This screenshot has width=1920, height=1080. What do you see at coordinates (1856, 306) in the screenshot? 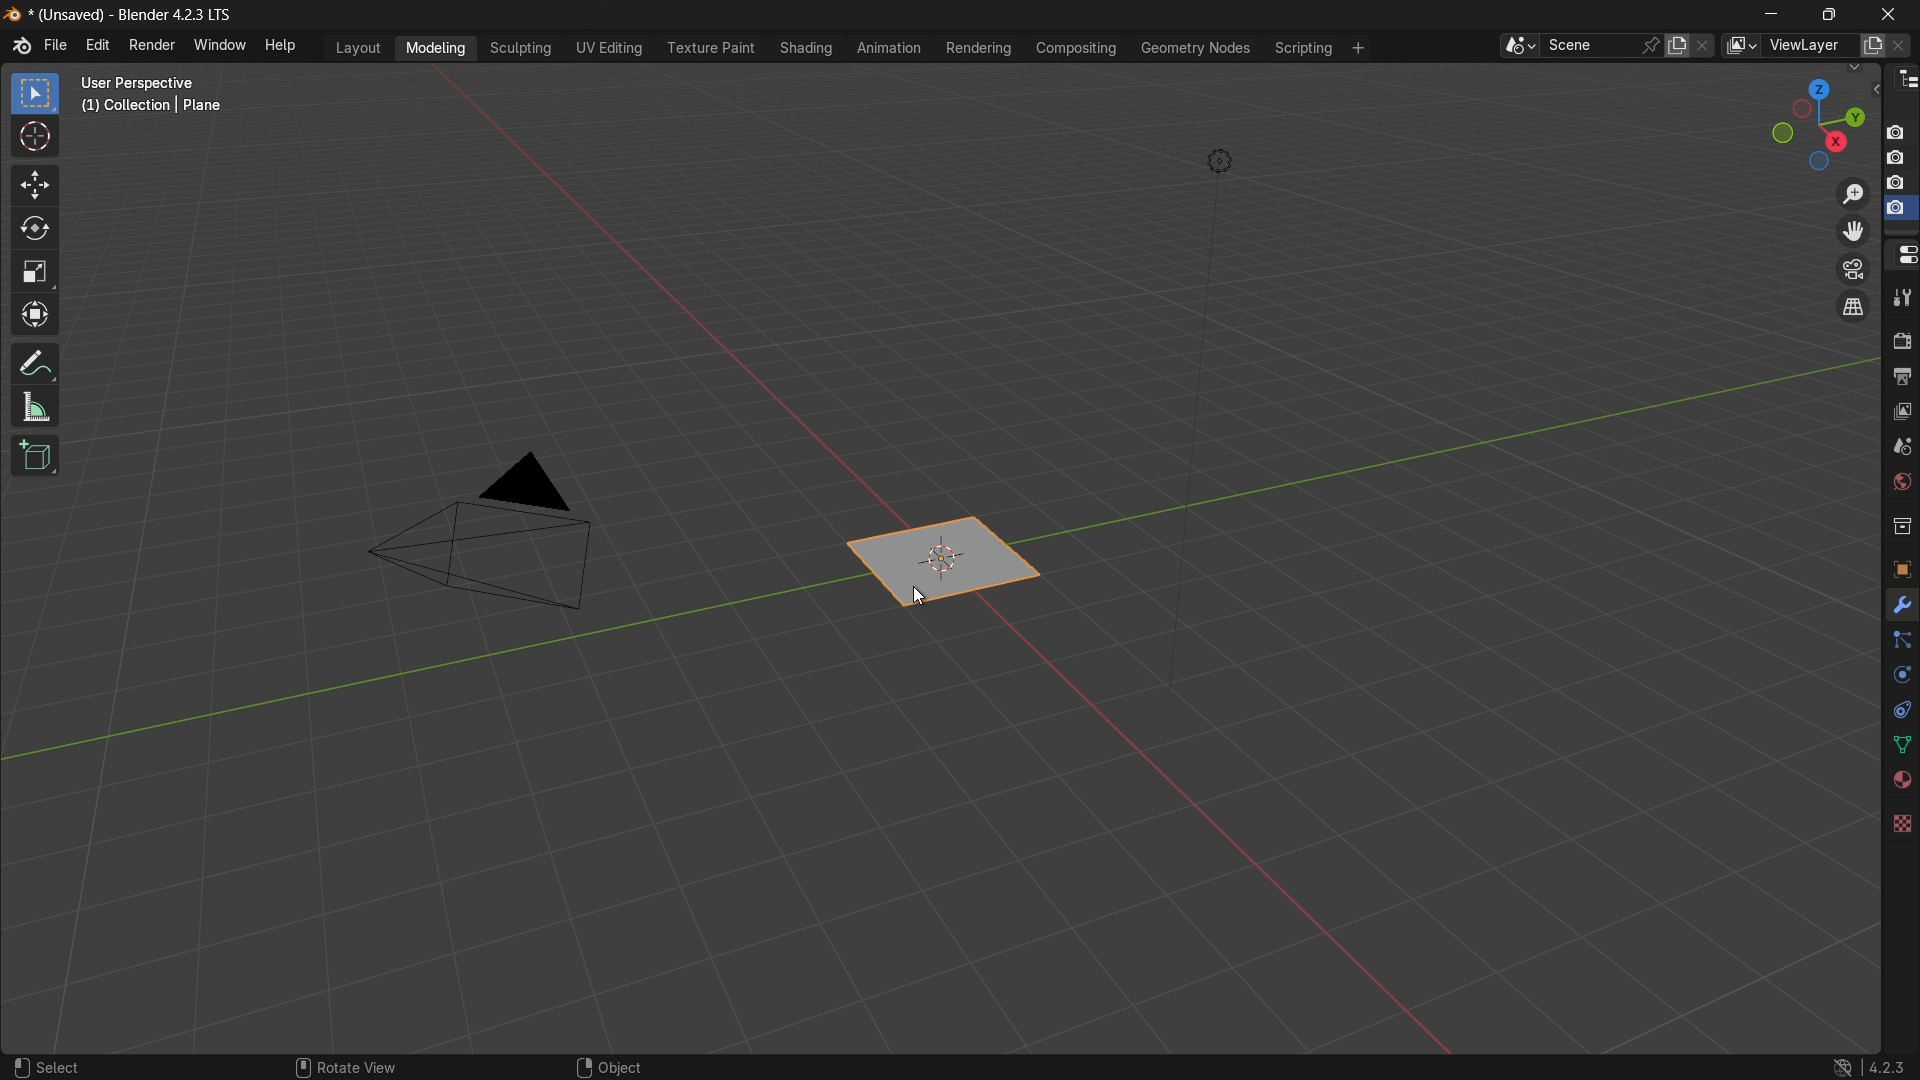
I see `switch the current view` at bounding box center [1856, 306].